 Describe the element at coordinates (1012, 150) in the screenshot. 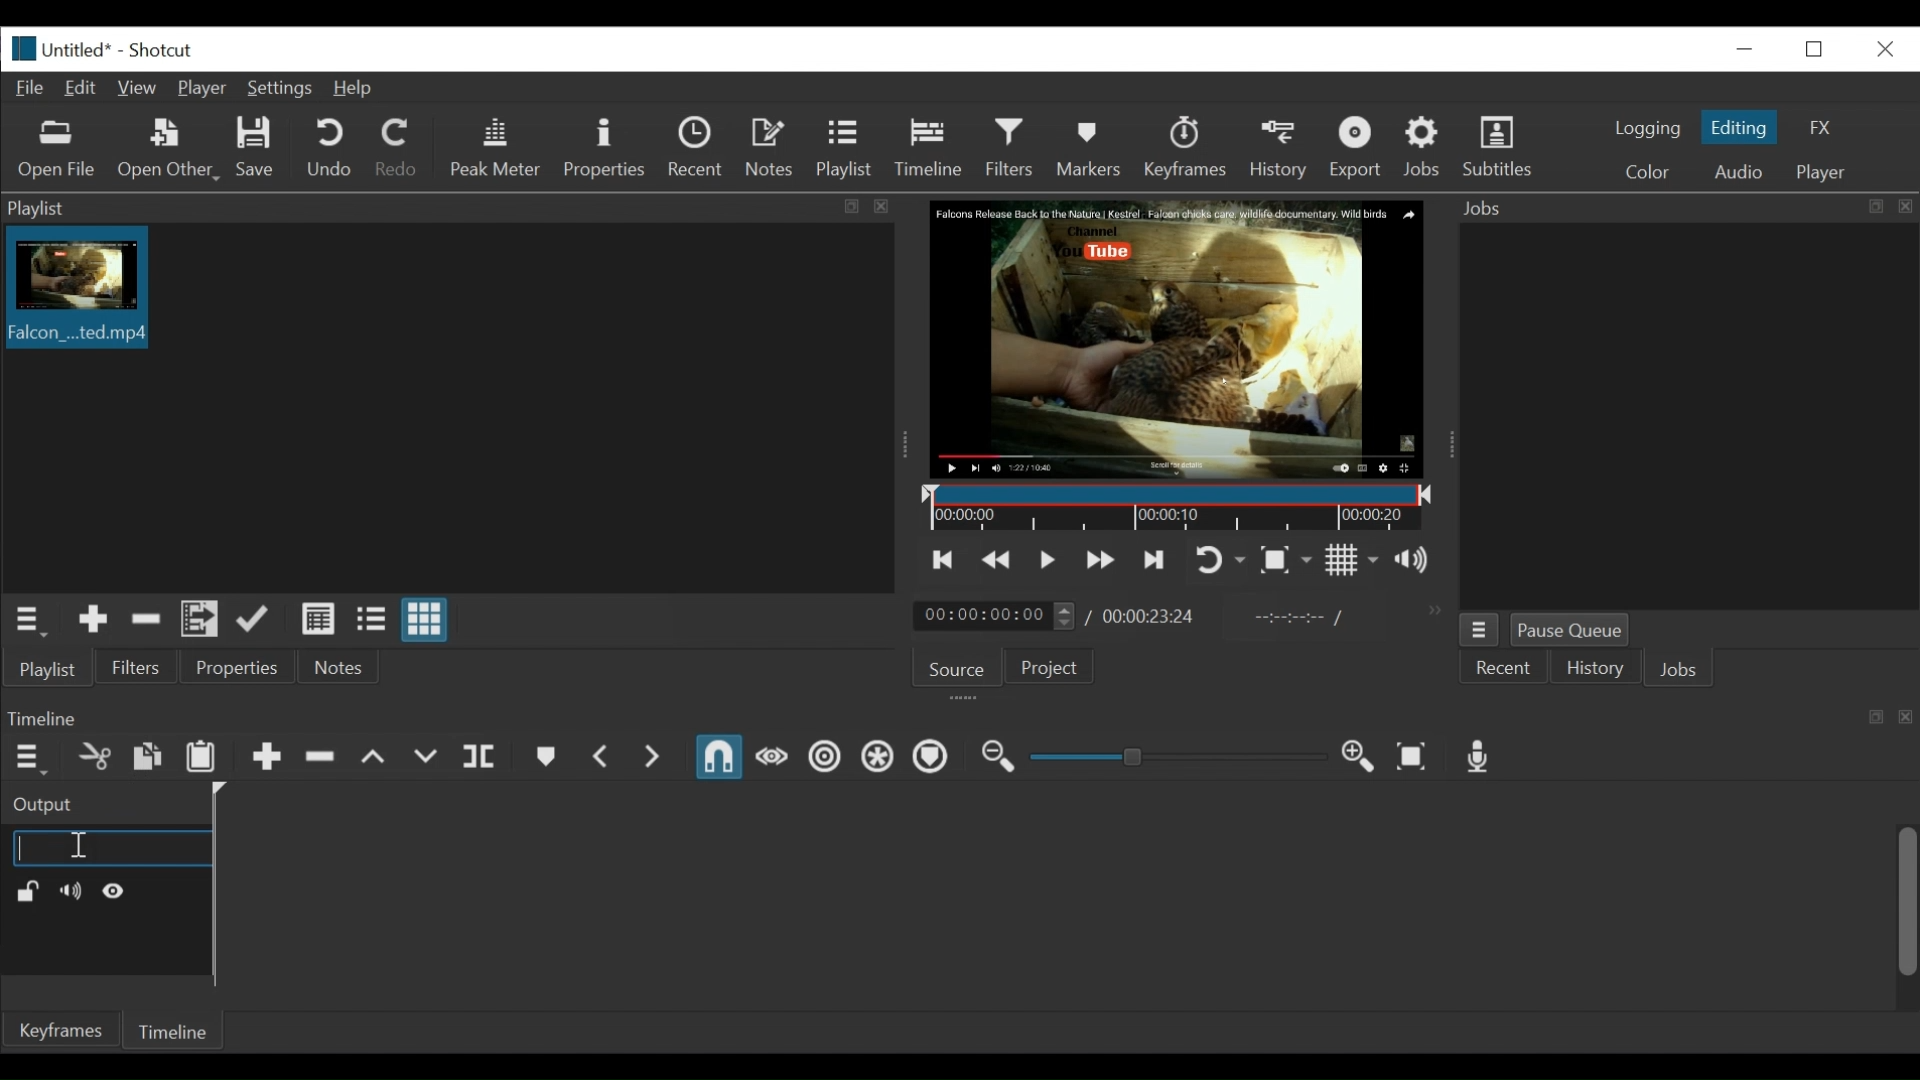

I see `Filters` at that location.